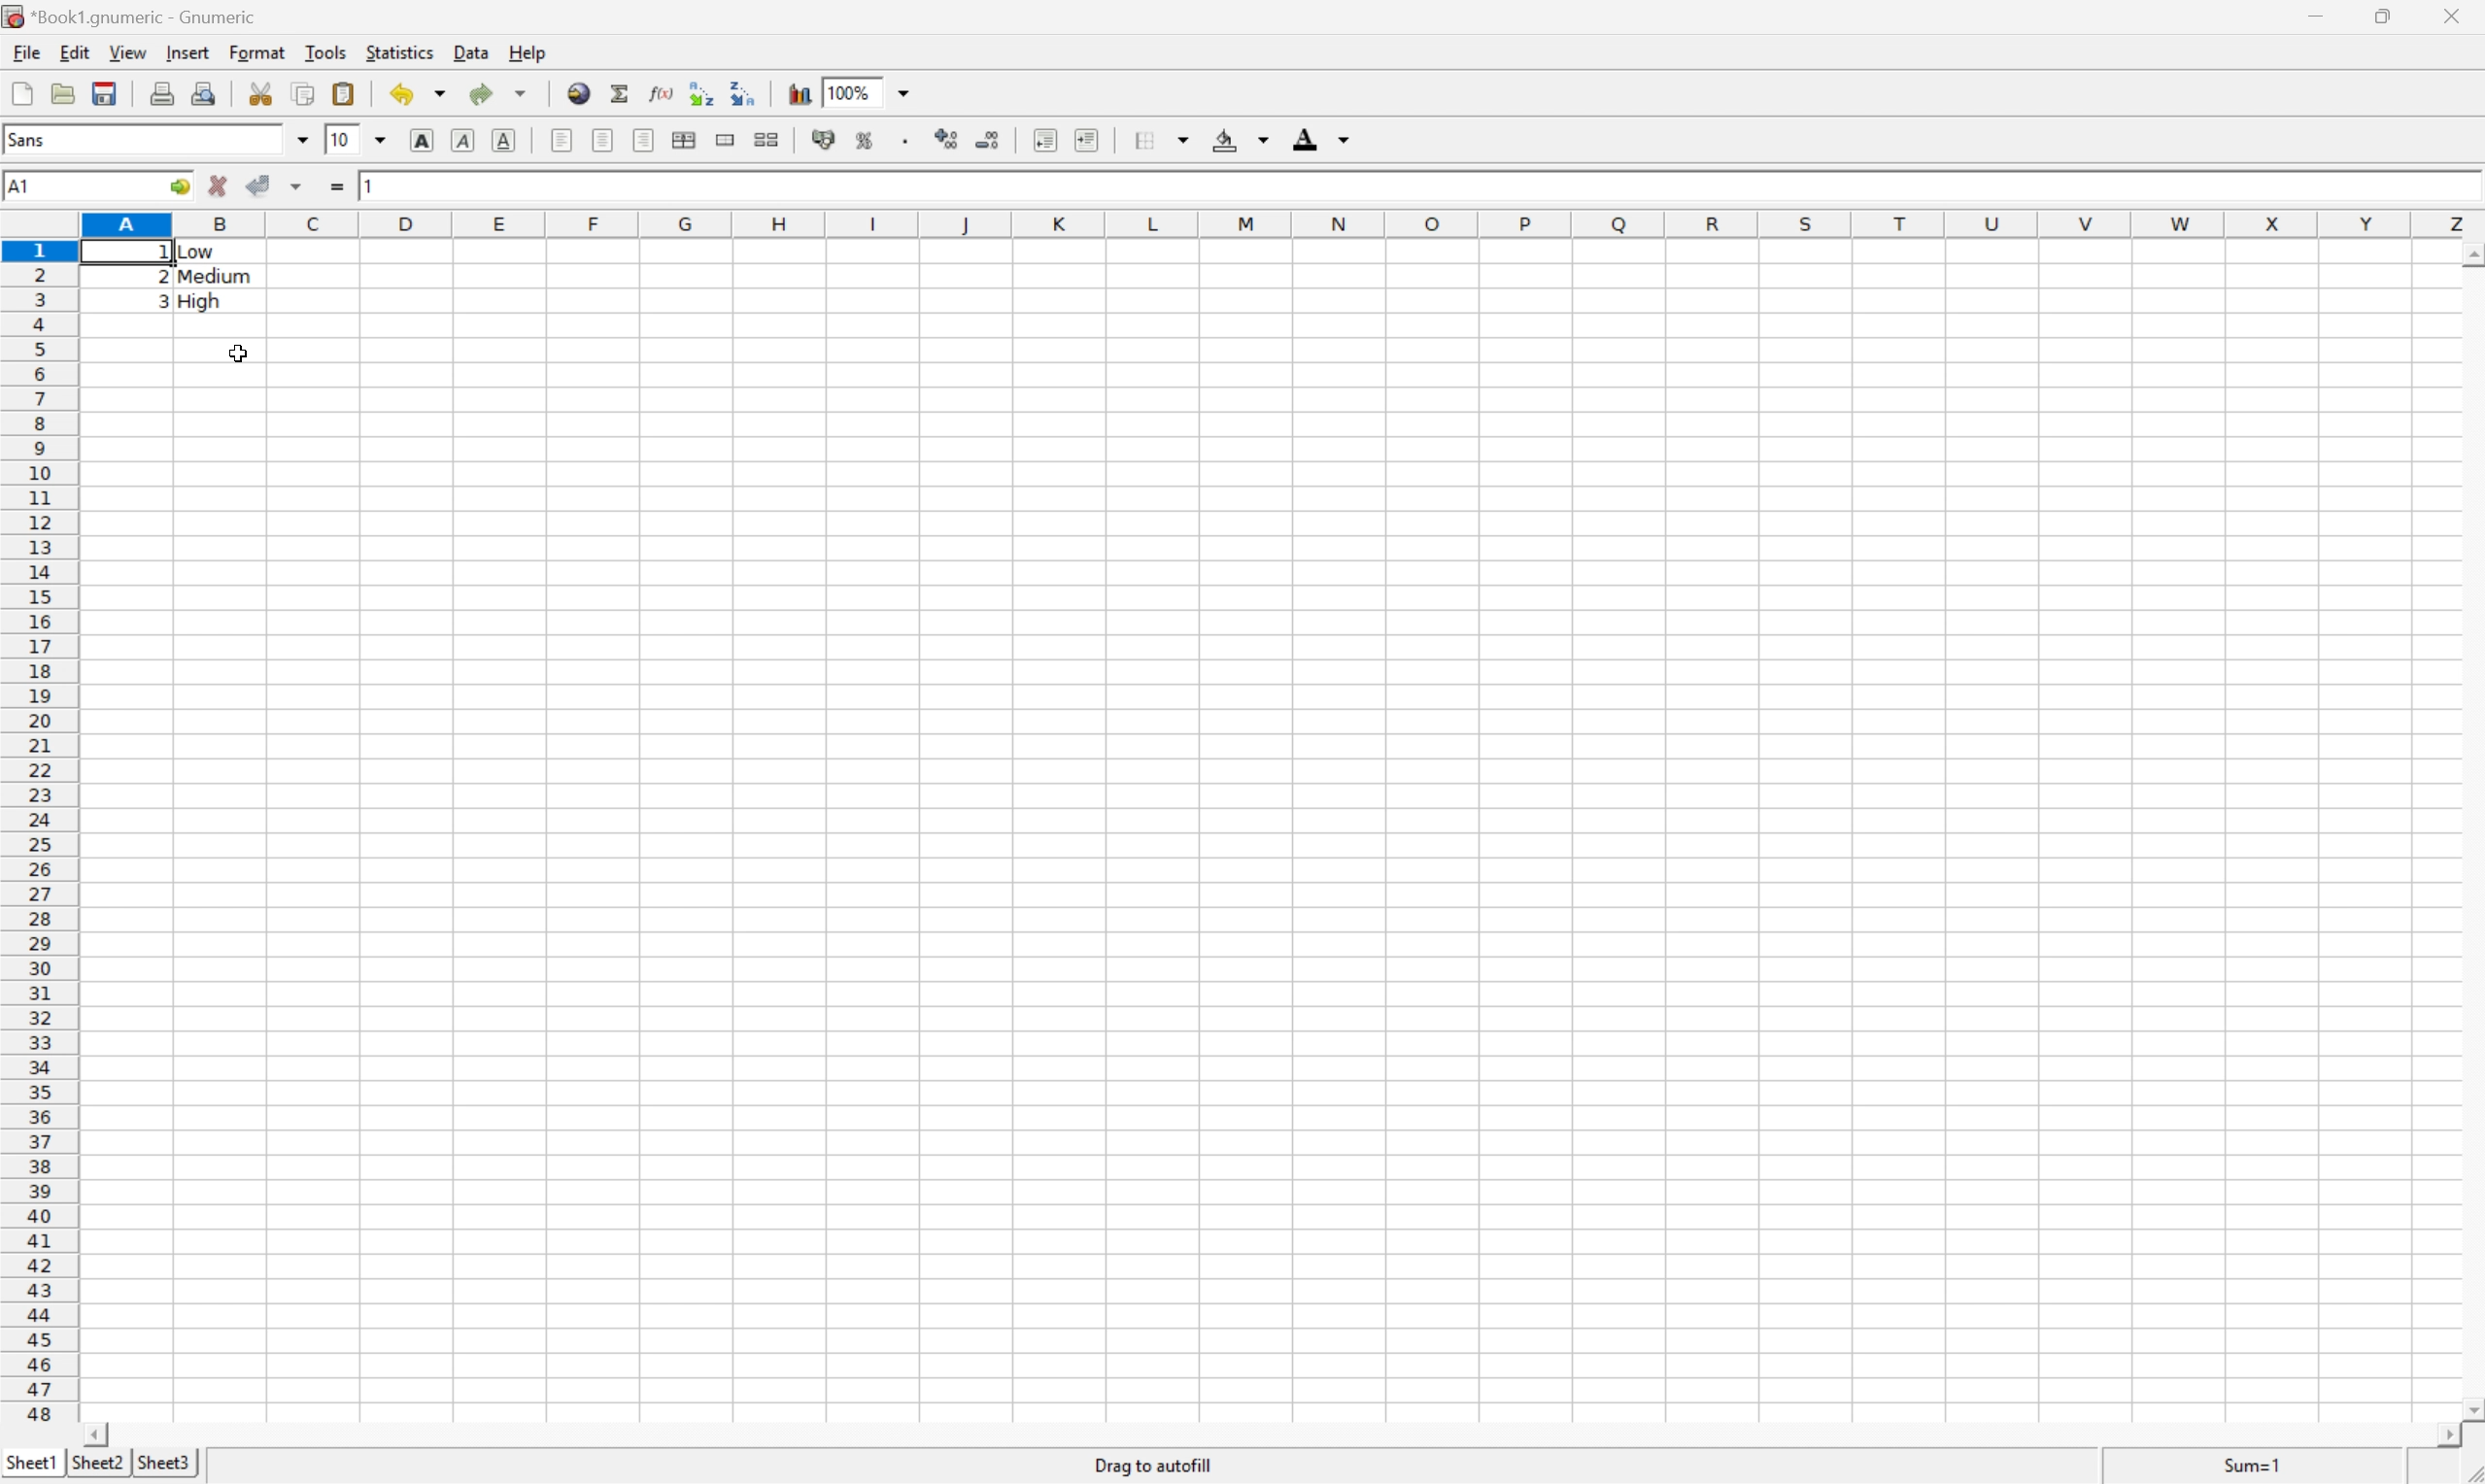 The image size is (2485, 1484). Describe the element at coordinates (61, 94) in the screenshot. I see `Open a file` at that location.